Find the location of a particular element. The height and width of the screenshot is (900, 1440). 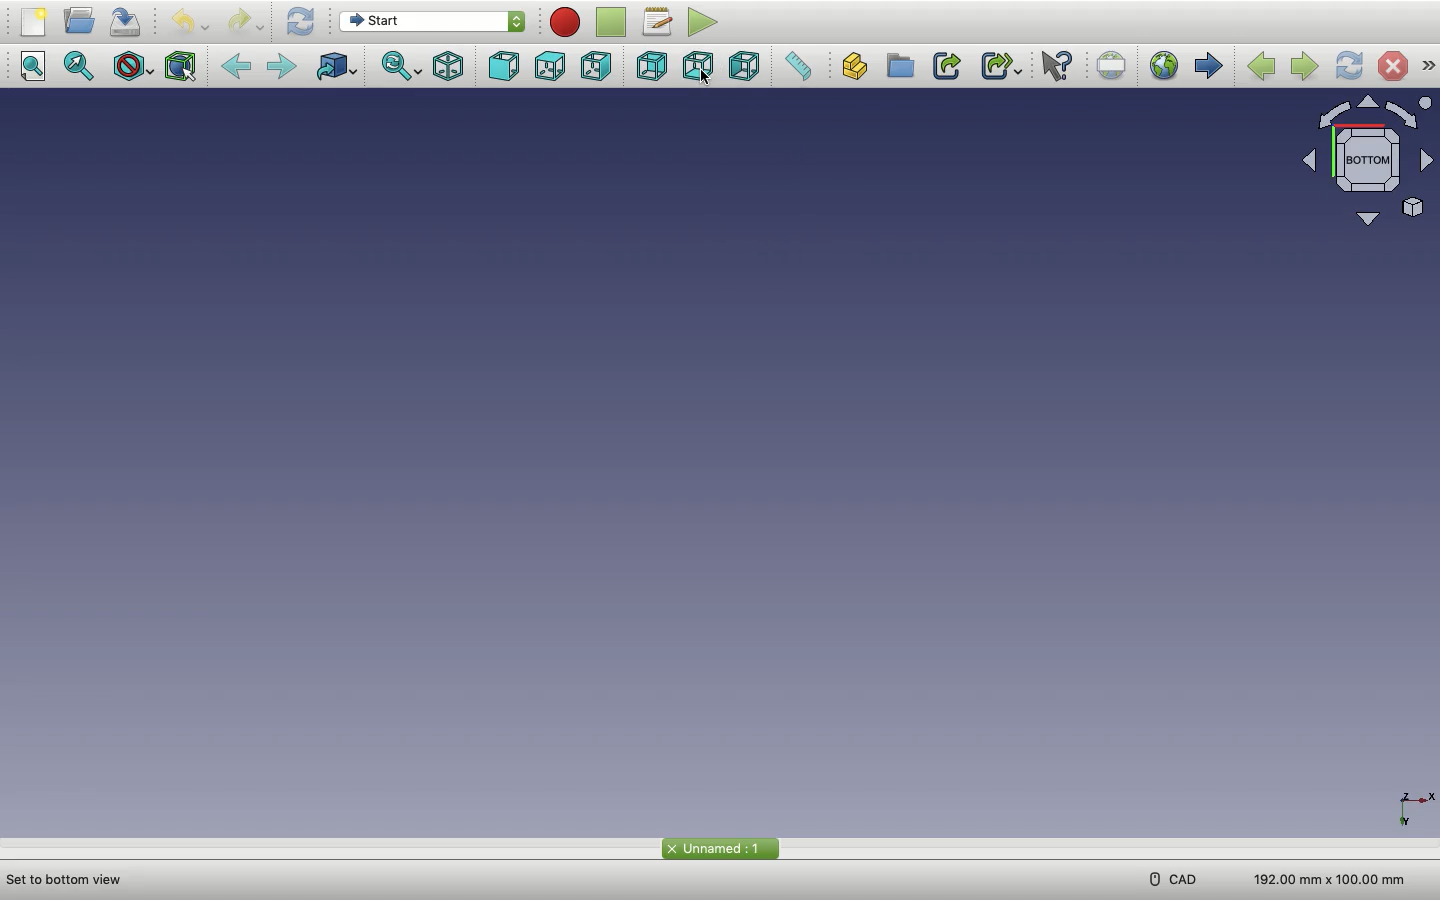

Project name is located at coordinates (720, 848).